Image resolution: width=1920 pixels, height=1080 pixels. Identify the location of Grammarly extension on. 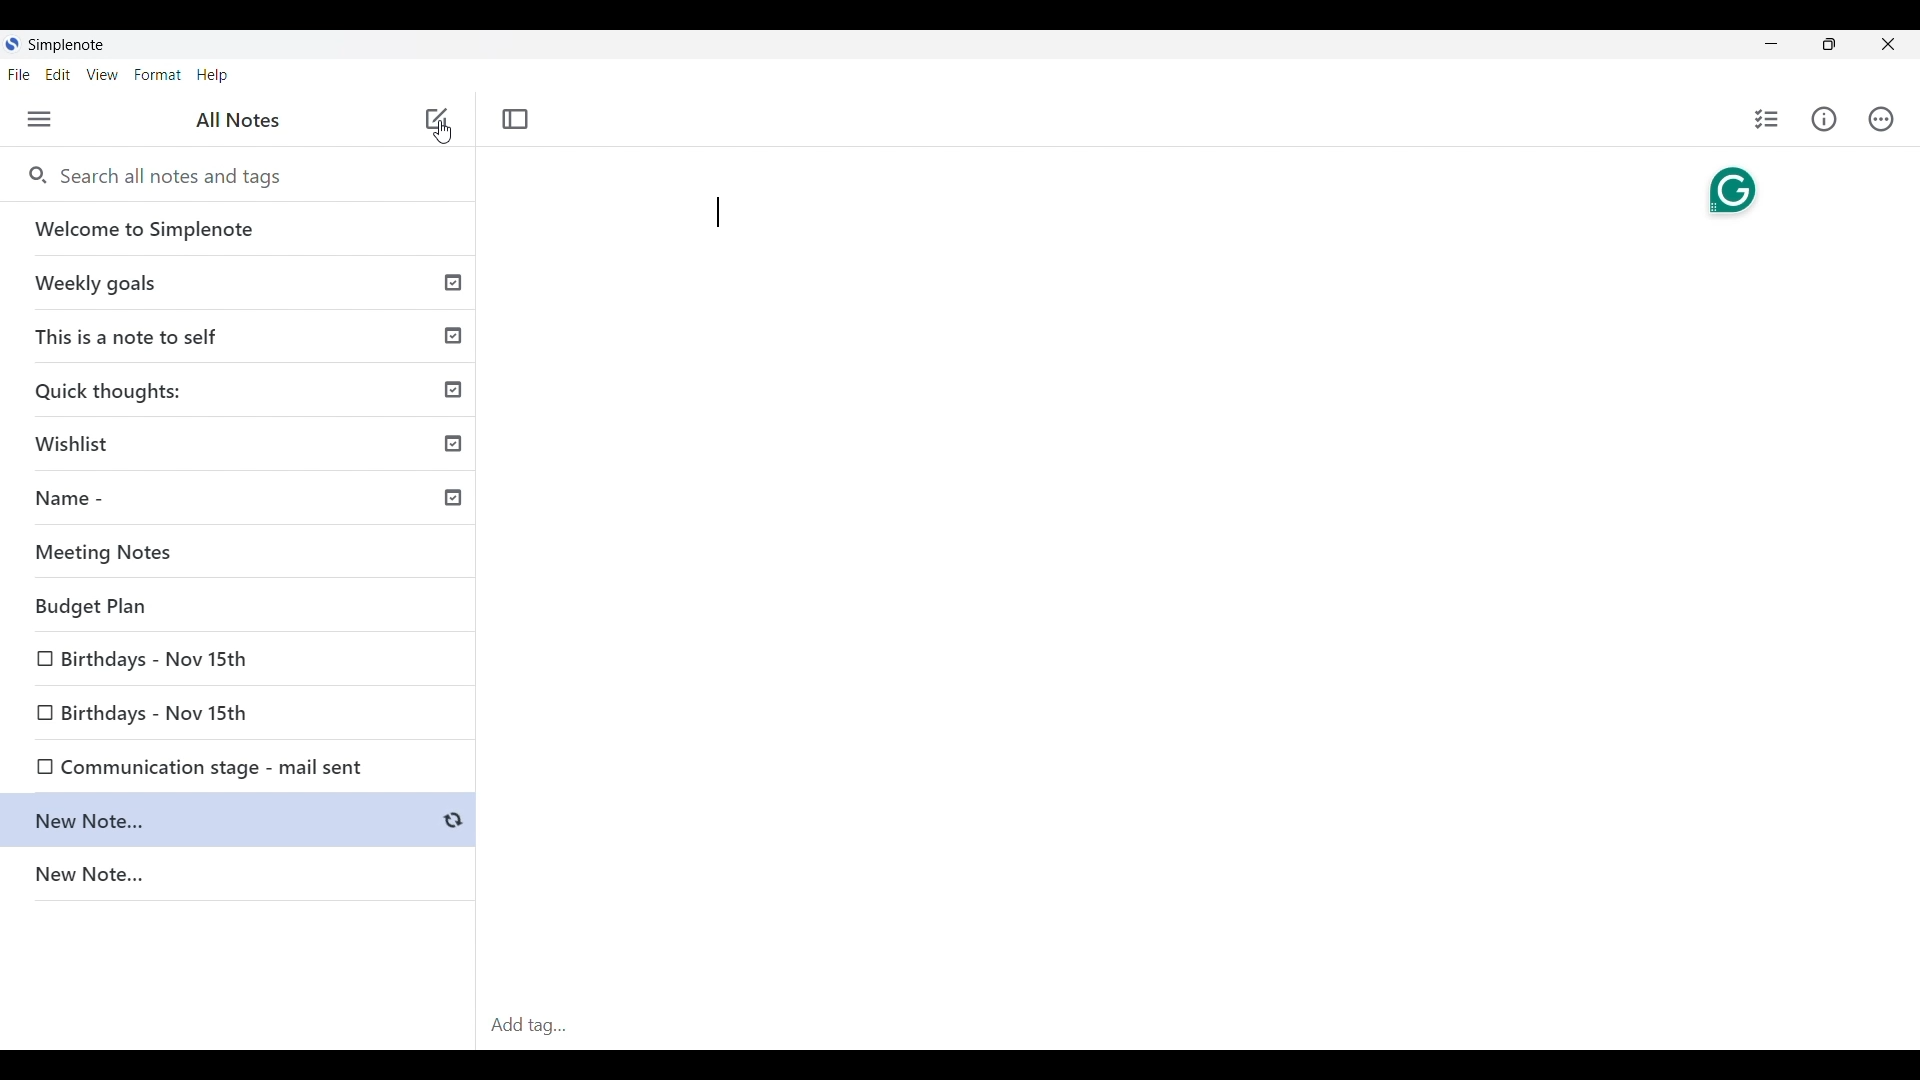
(1731, 191).